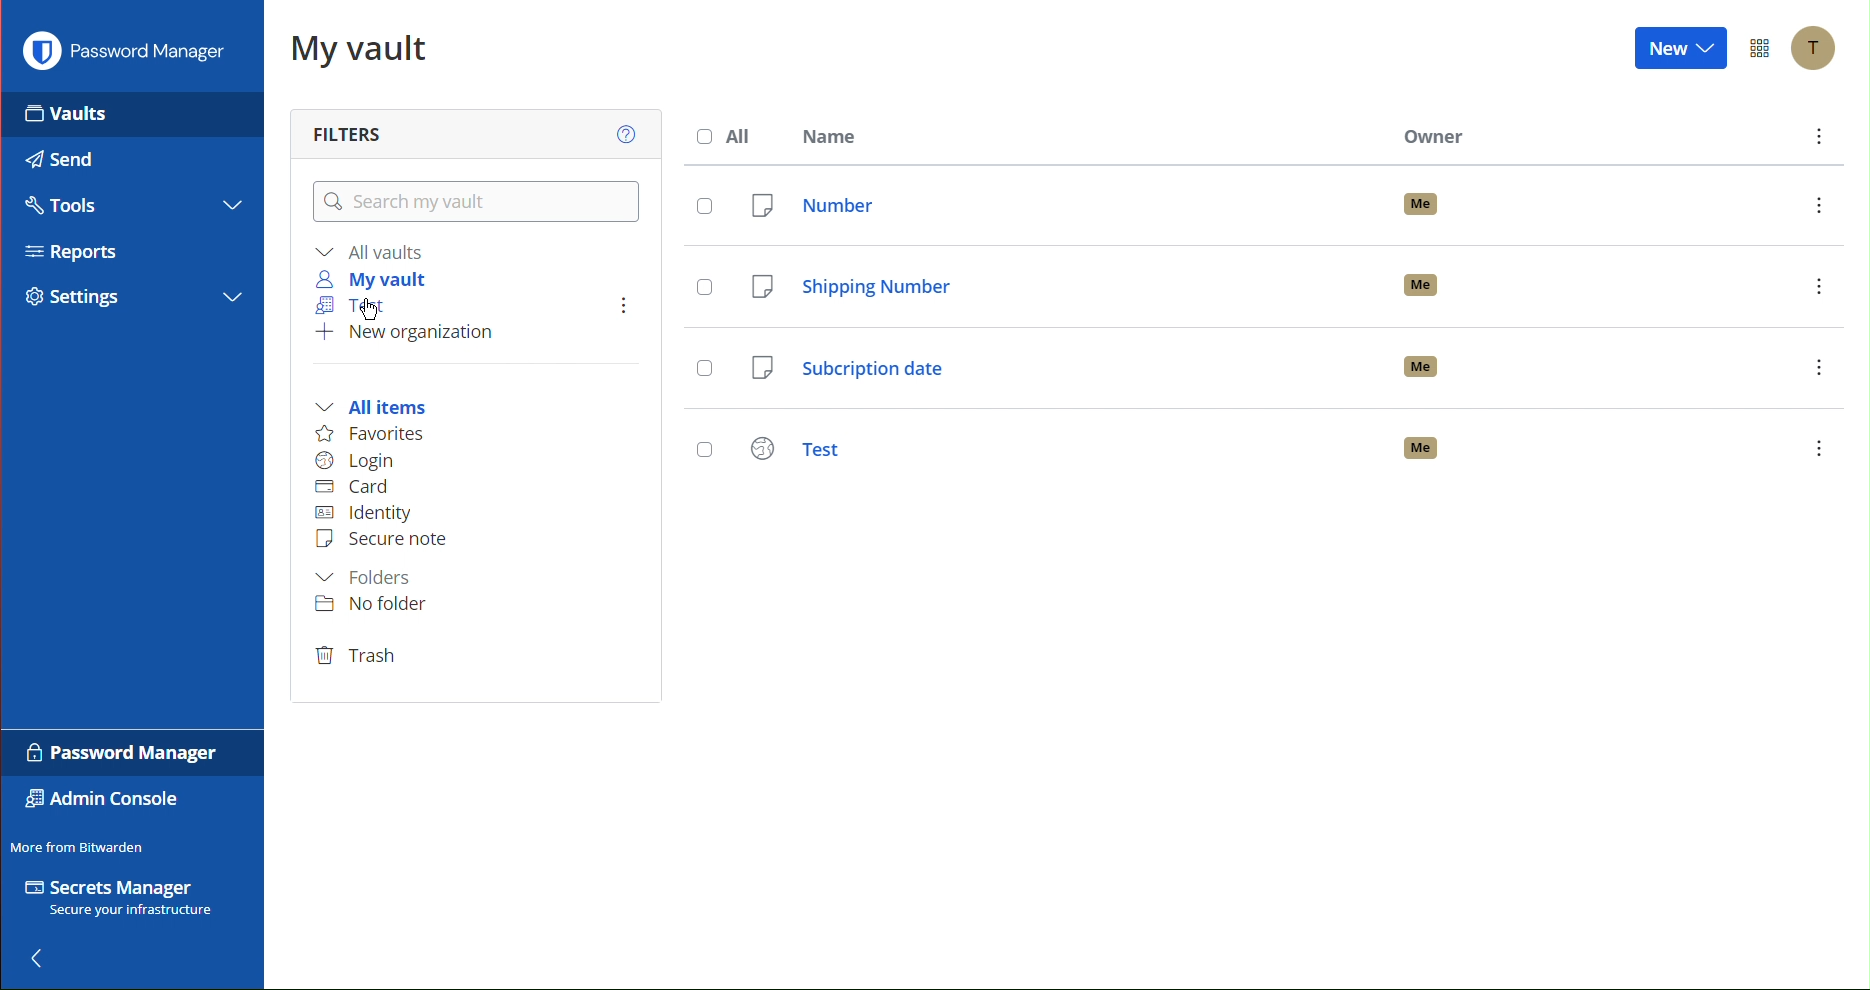  I want to click on Test, so click(346, 303).